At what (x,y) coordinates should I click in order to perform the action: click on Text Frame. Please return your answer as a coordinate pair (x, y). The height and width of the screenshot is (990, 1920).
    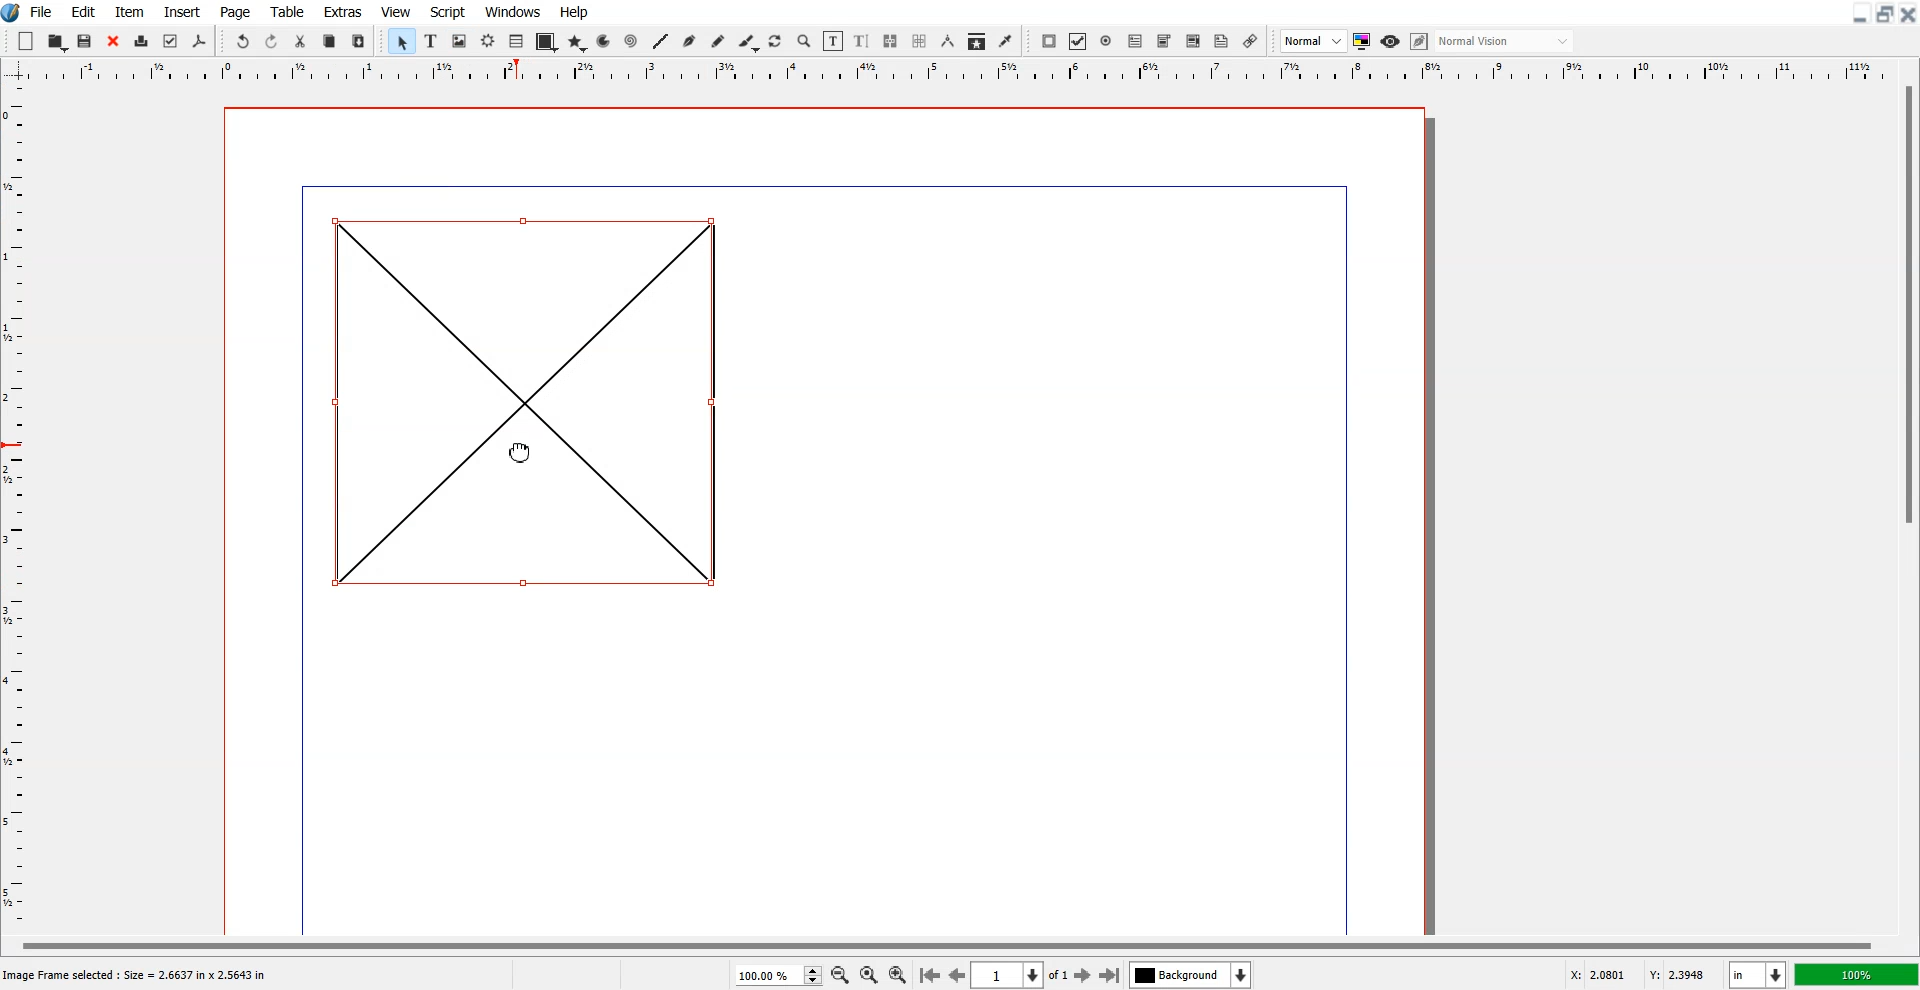
    Looking at the image, I should click on (430, 41).